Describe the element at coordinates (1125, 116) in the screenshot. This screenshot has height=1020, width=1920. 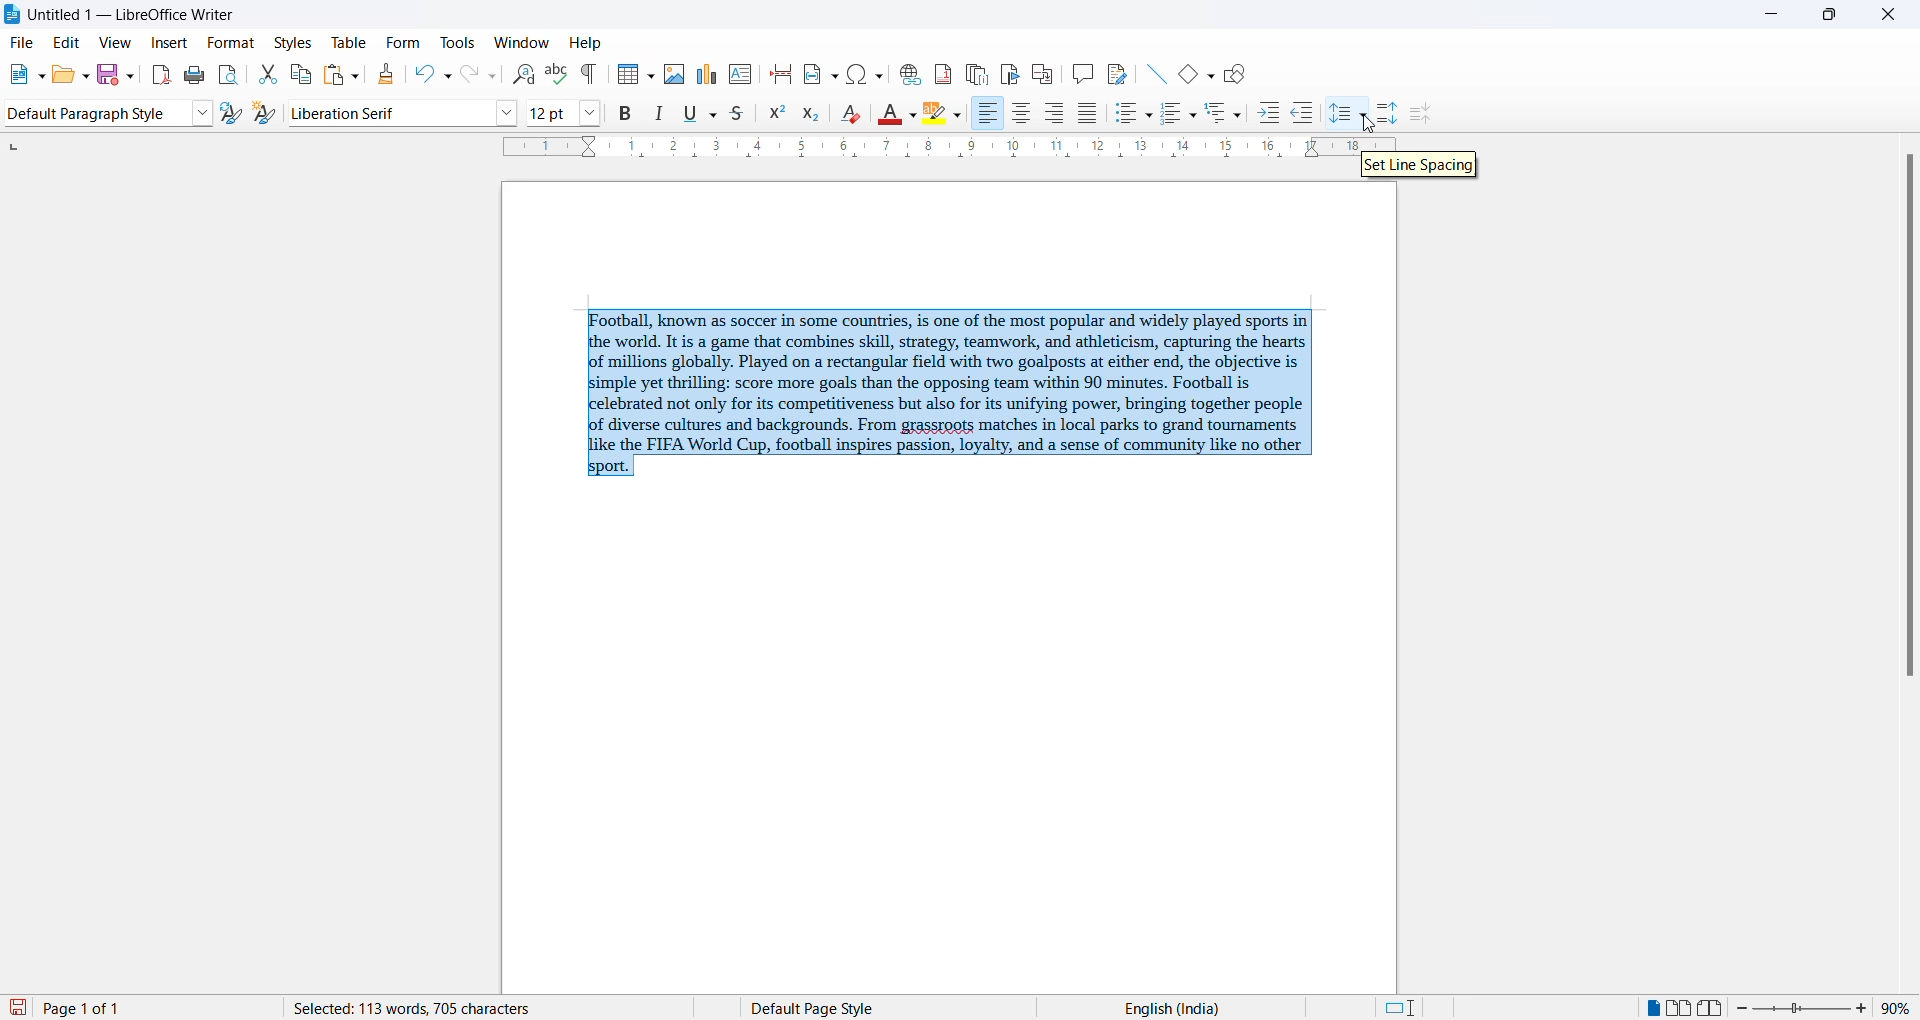
I see `toggle unordered list` at that location.